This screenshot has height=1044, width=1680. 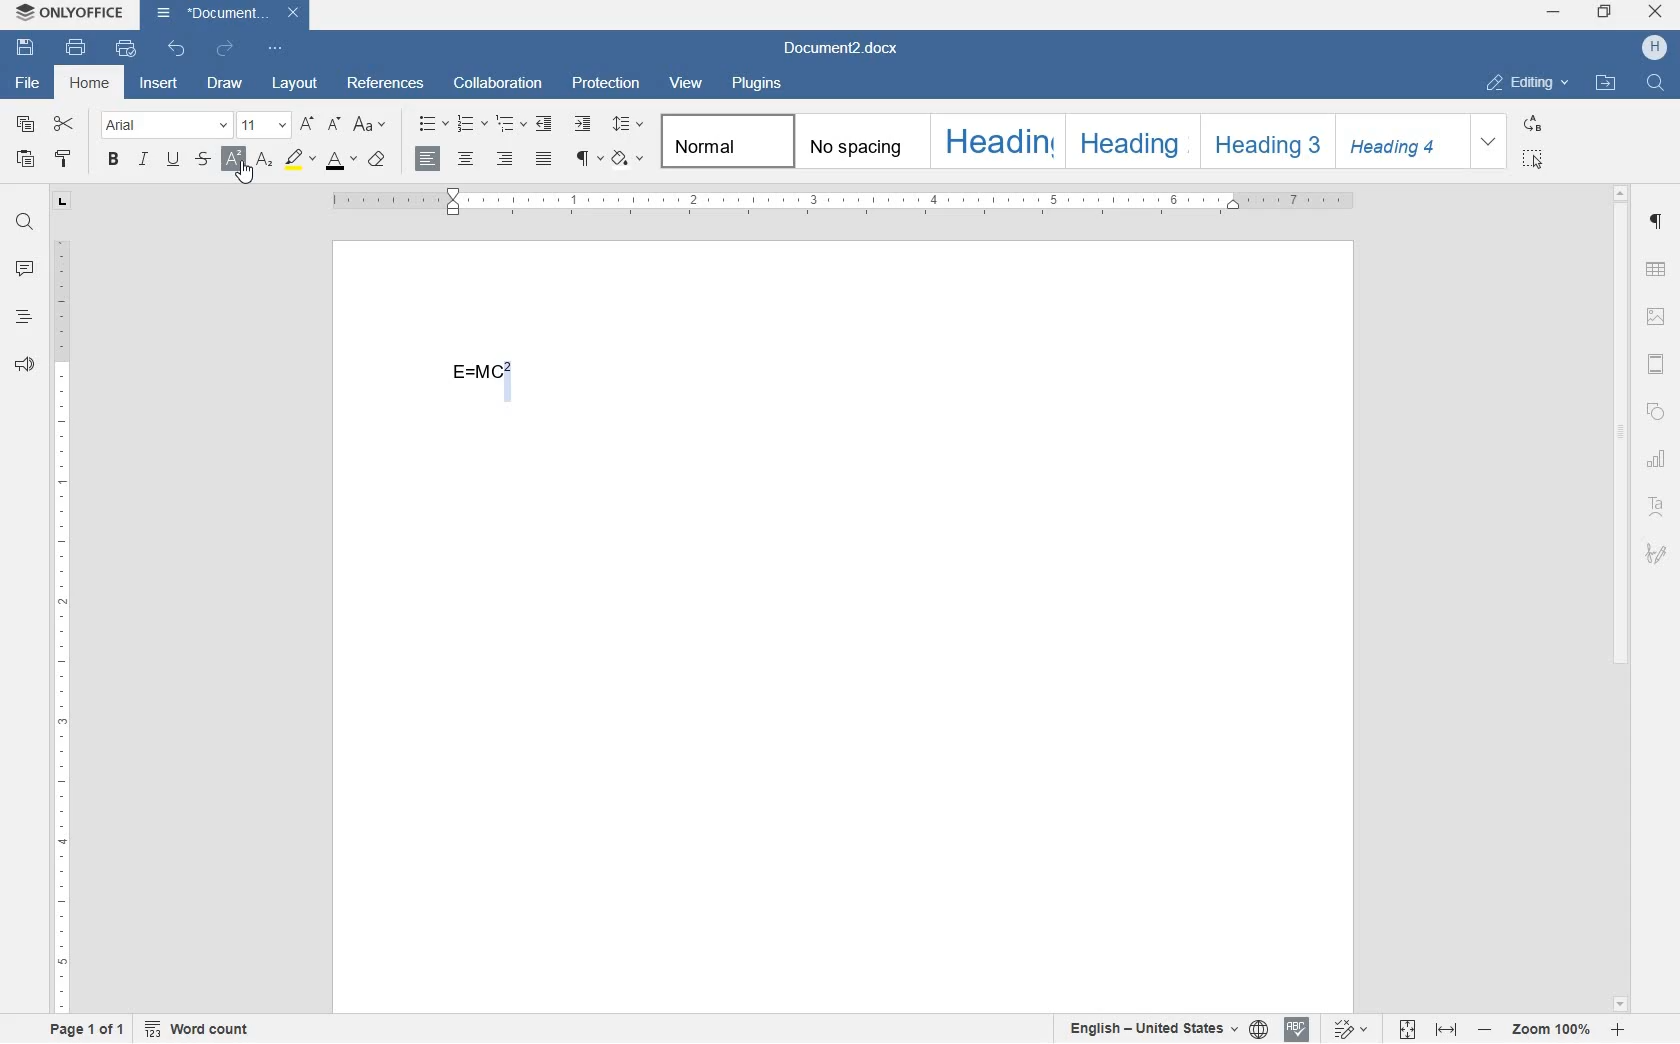 What do you see at coordinates (24, 269) in the screenshot?
I see `comments` at bounding box center [24, 269].